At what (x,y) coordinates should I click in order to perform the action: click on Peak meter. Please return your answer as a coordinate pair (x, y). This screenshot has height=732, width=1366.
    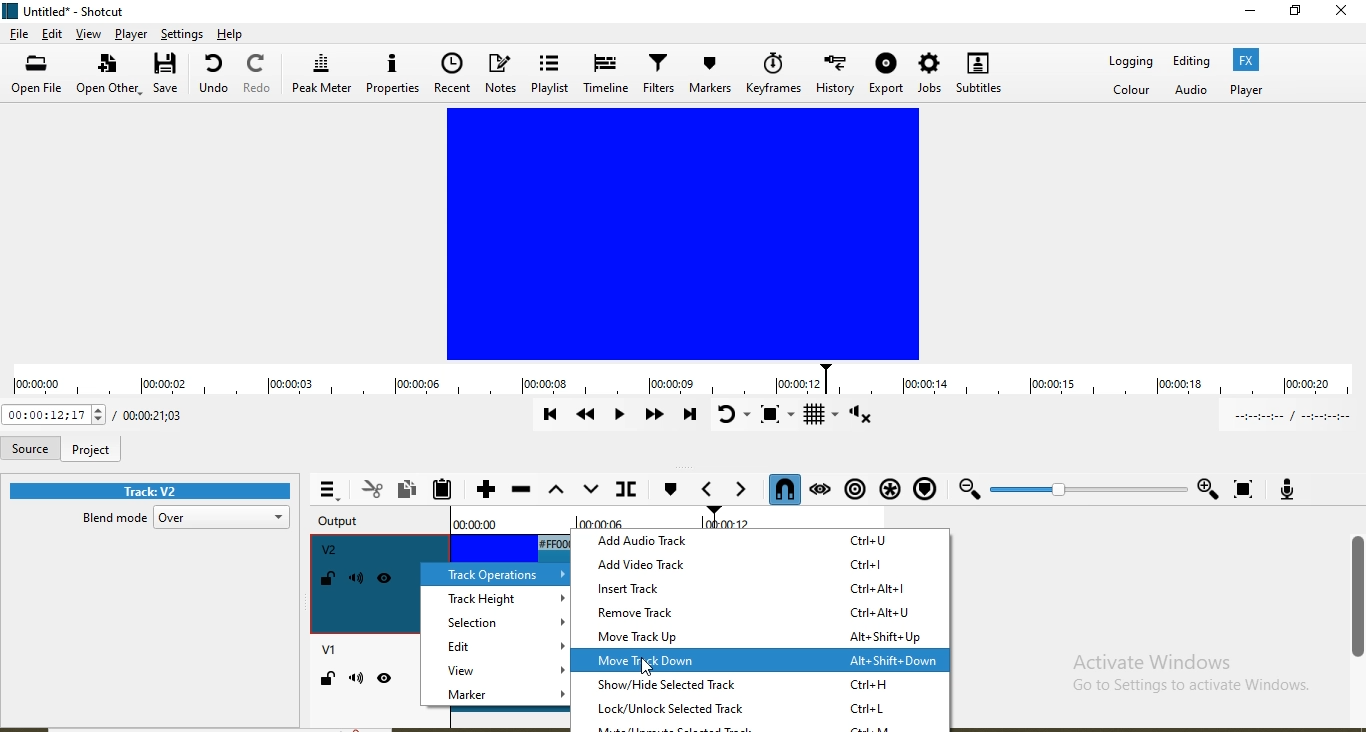
    Looking at the image, I should click on (321, 78).